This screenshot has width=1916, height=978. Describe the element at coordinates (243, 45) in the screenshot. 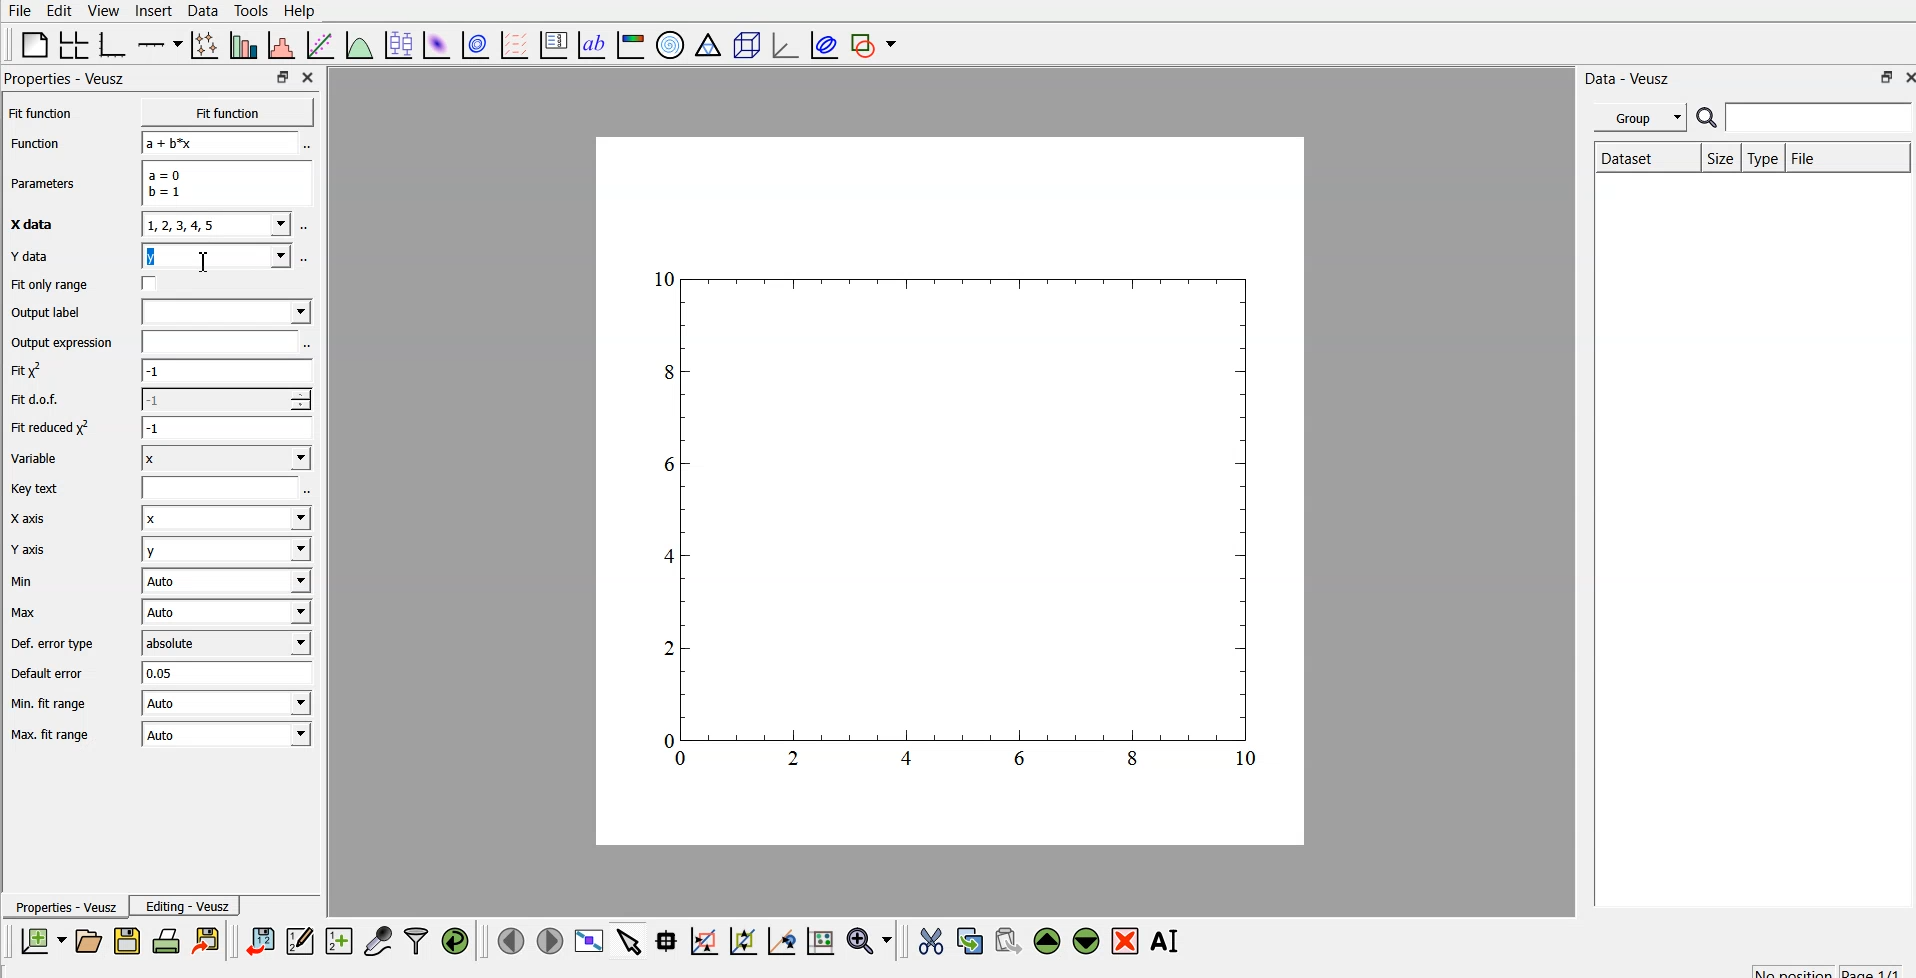

I see `plot bar charts` at that location.